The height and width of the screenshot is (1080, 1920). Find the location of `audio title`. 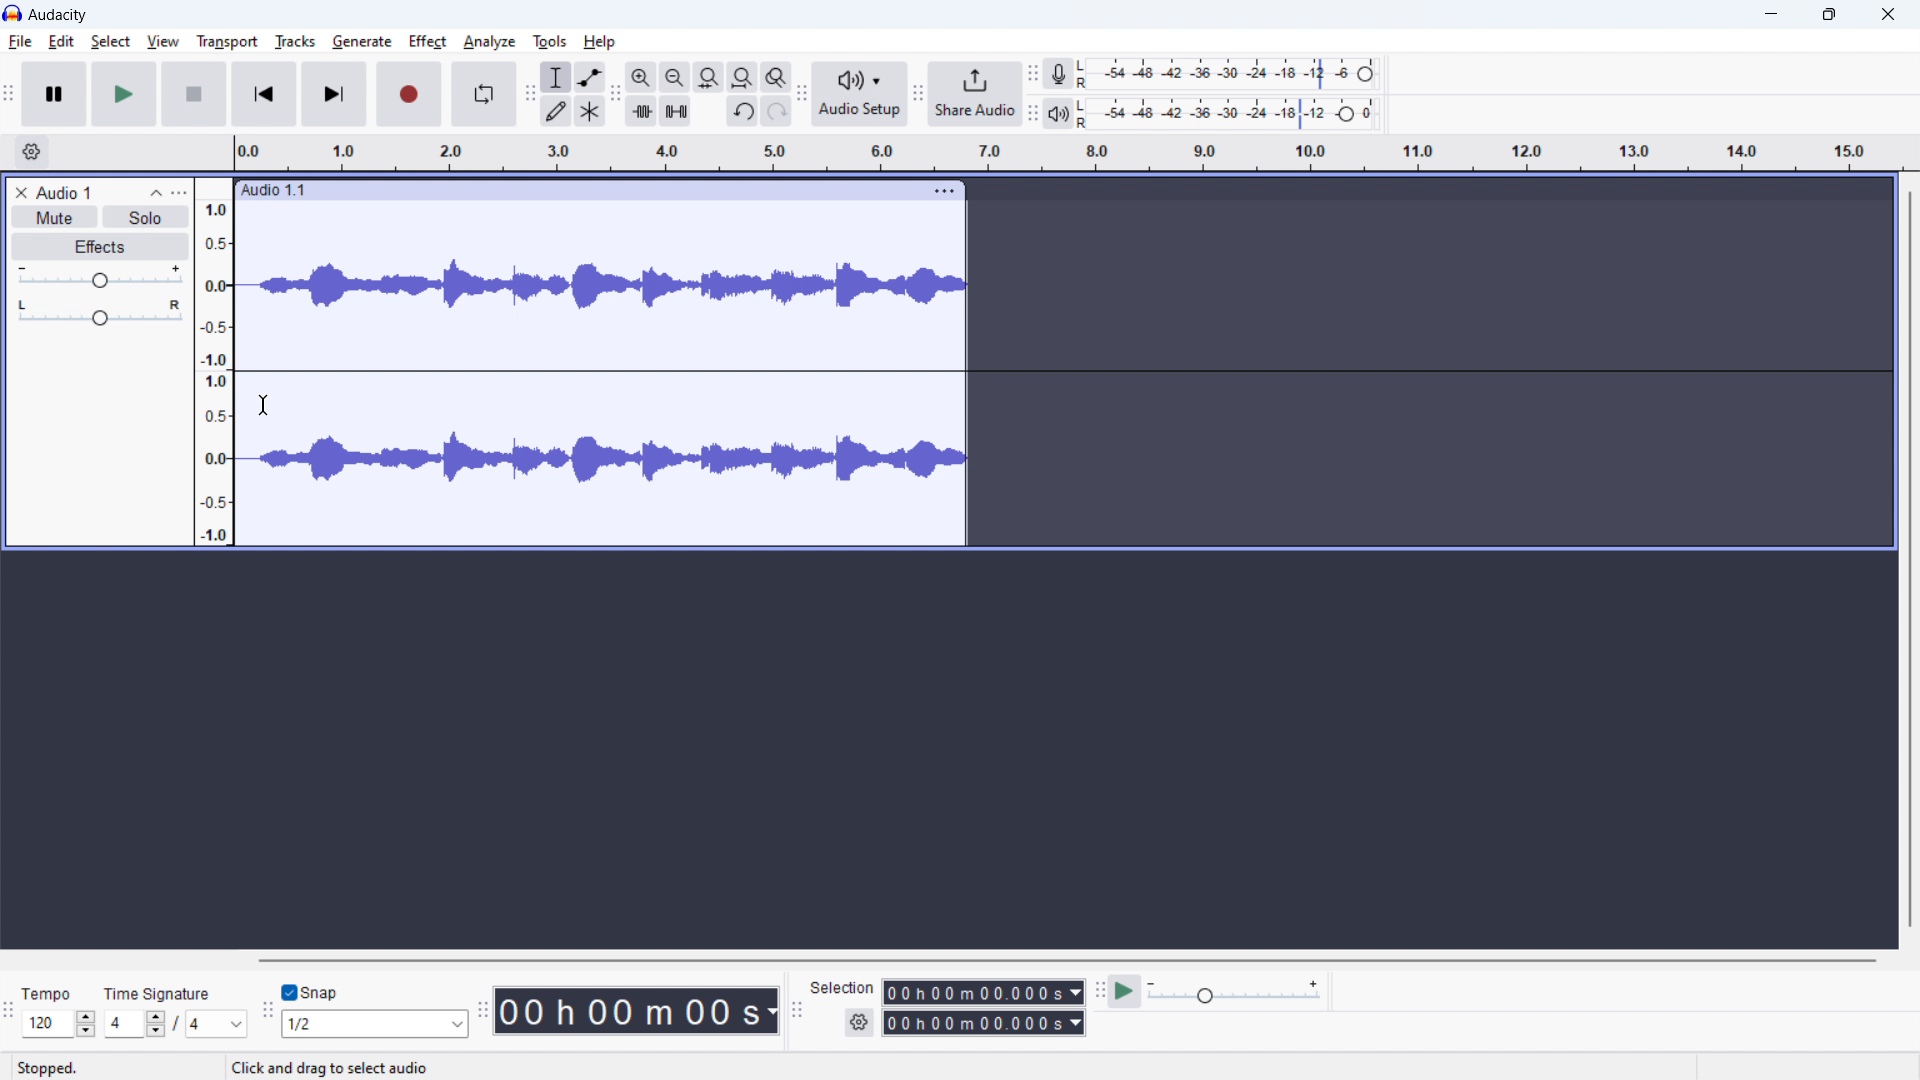

audio title is located at coordinates (66, 192).